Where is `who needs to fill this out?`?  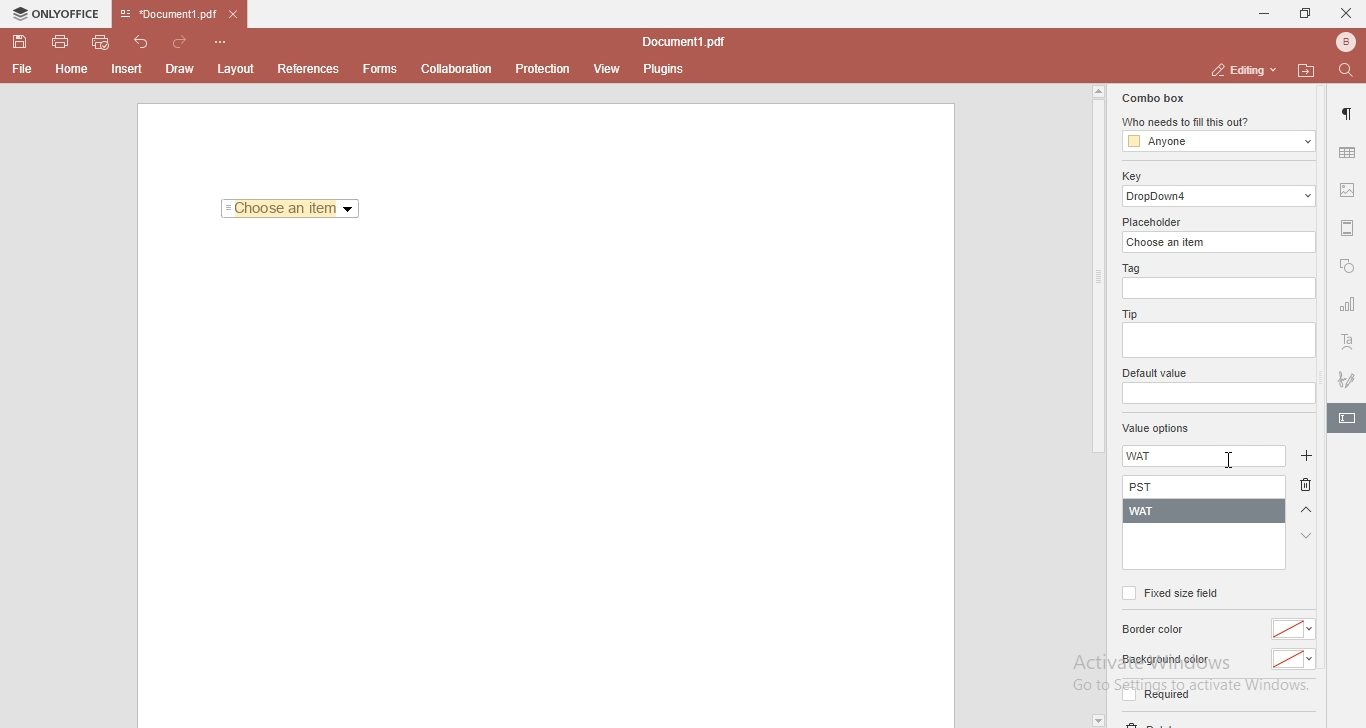 who needs to fill this out? is located at coordinates (1216, 123).